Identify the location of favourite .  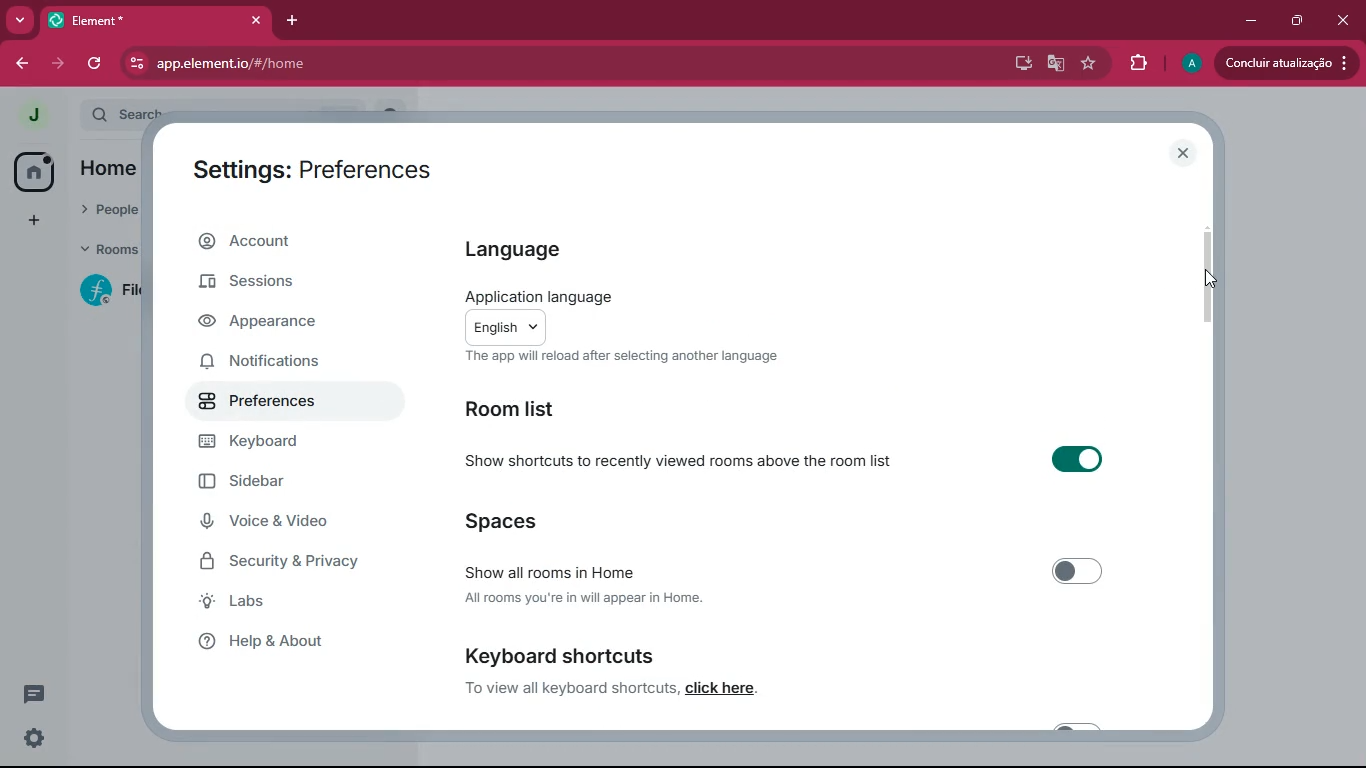
(1087, 65).